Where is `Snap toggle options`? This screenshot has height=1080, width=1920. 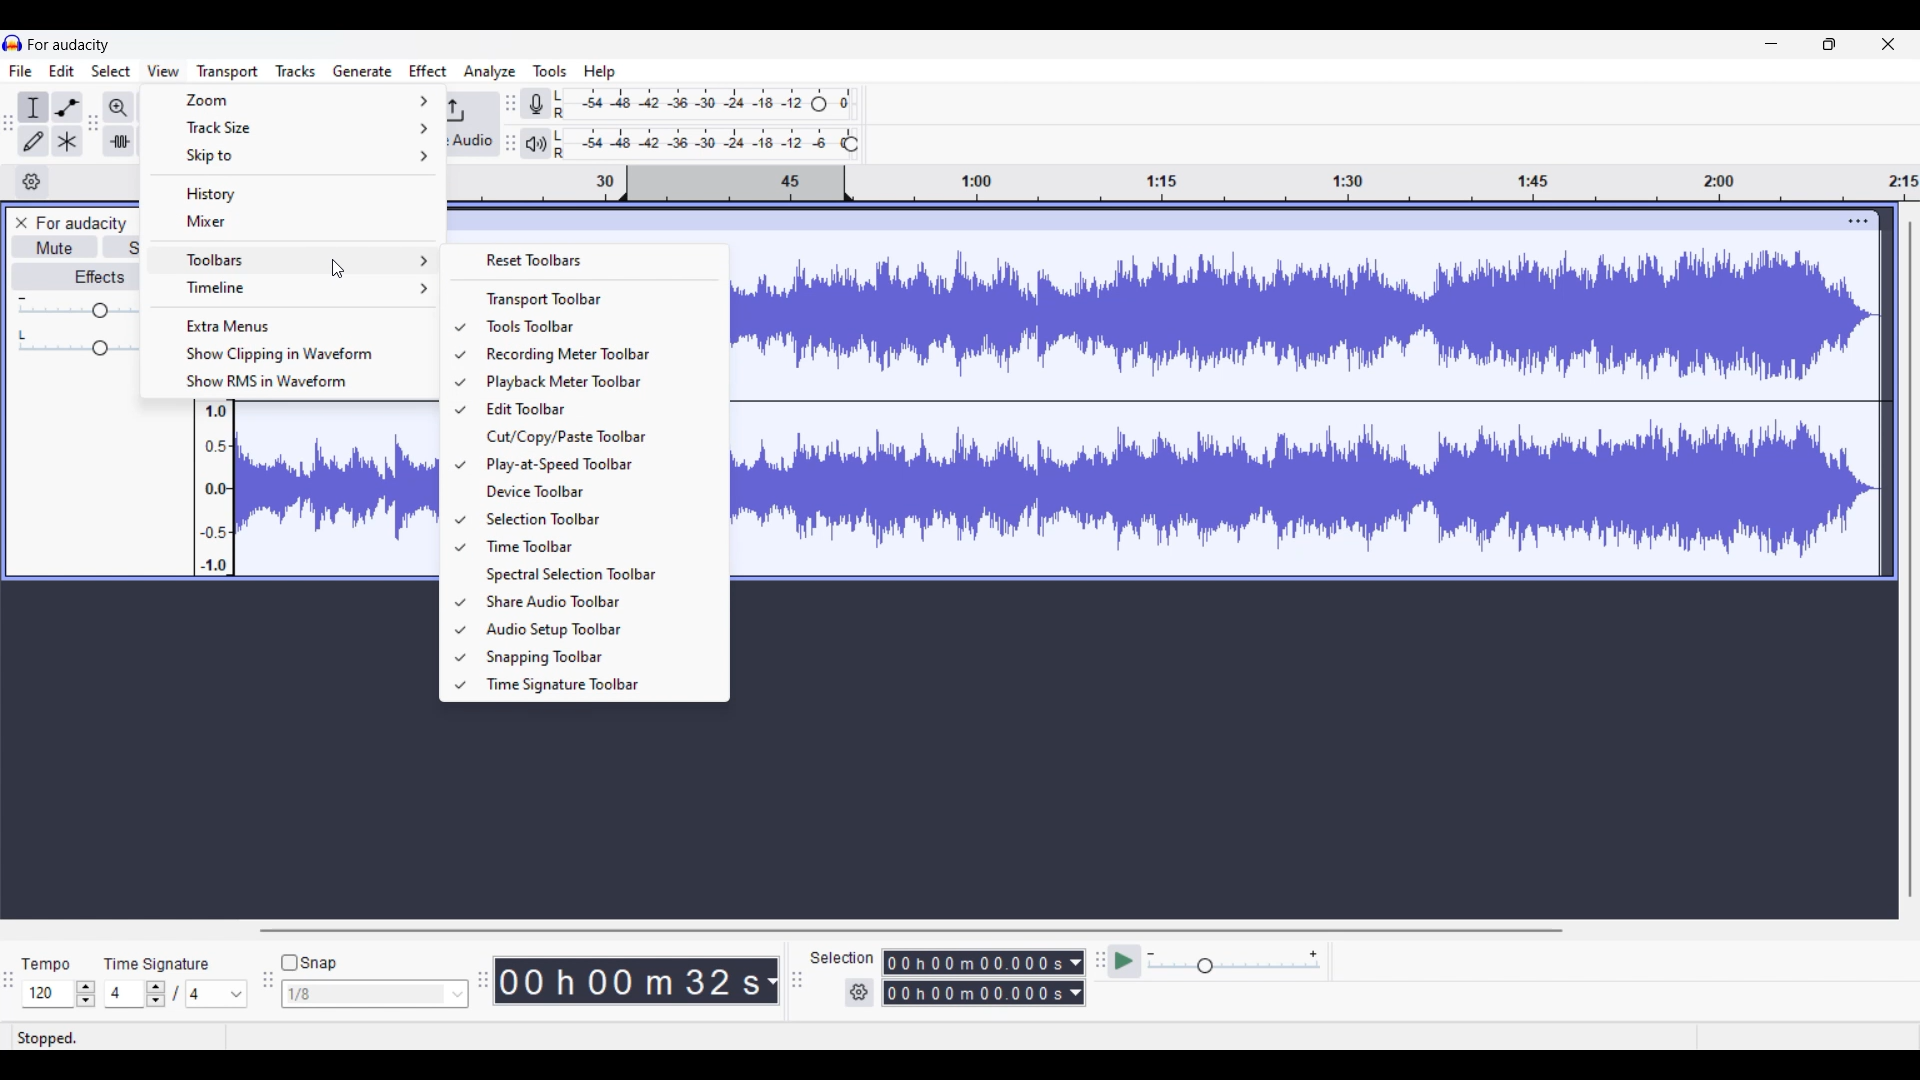 Snap toggle options is located at coordinates (374, 993).